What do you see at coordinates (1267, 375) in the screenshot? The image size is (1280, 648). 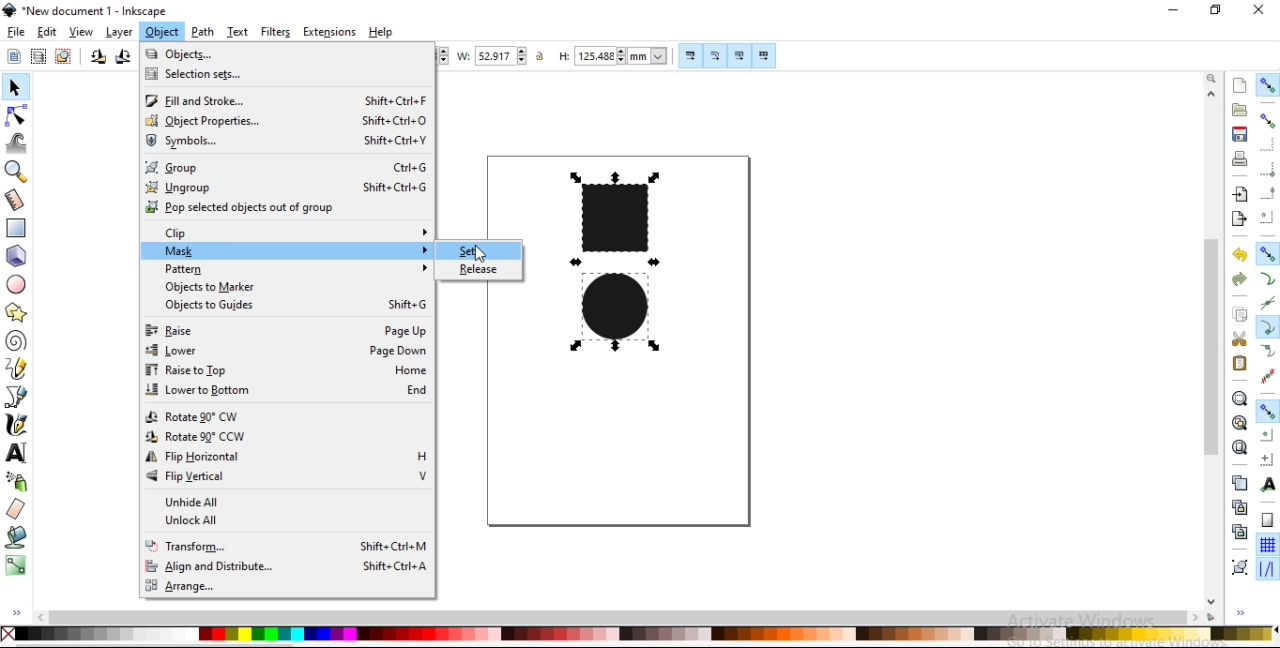 I see `snap midpoints of line segments` at bounding box center [1267, 375].